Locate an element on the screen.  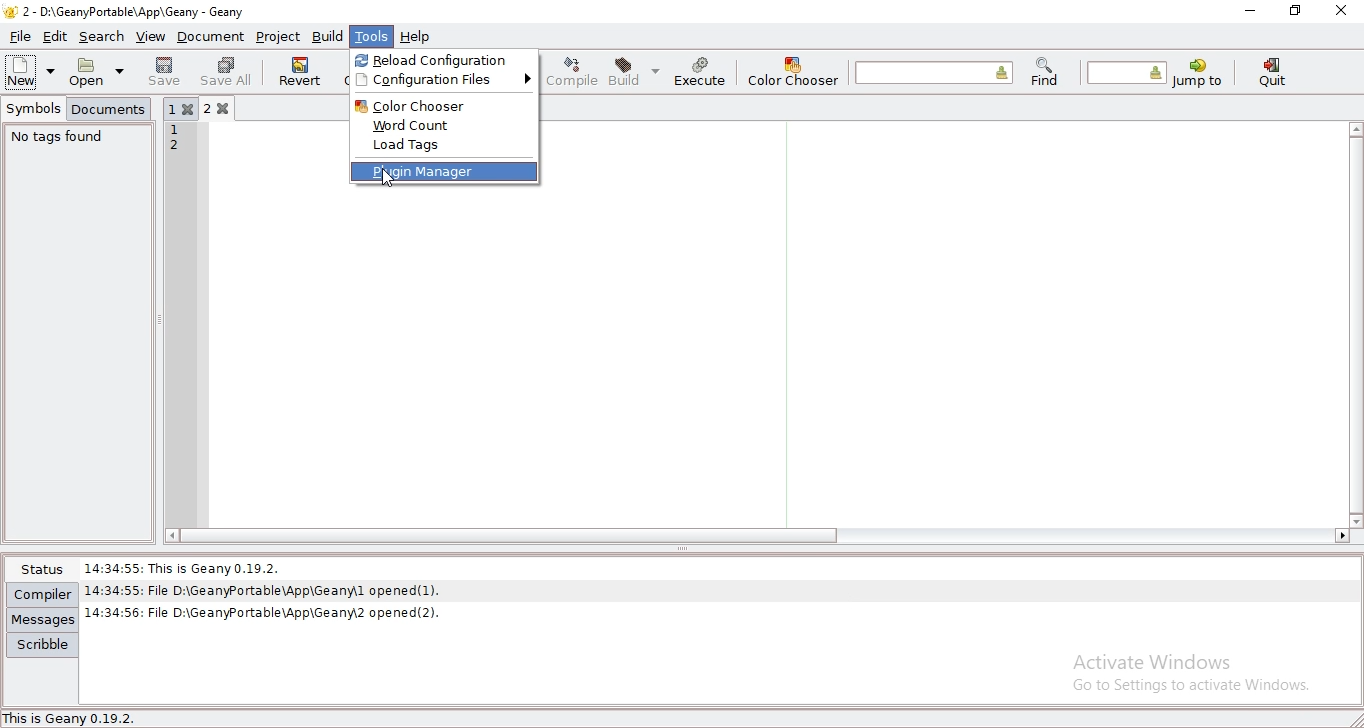
plugin manager is located at coordinates (443, 173).